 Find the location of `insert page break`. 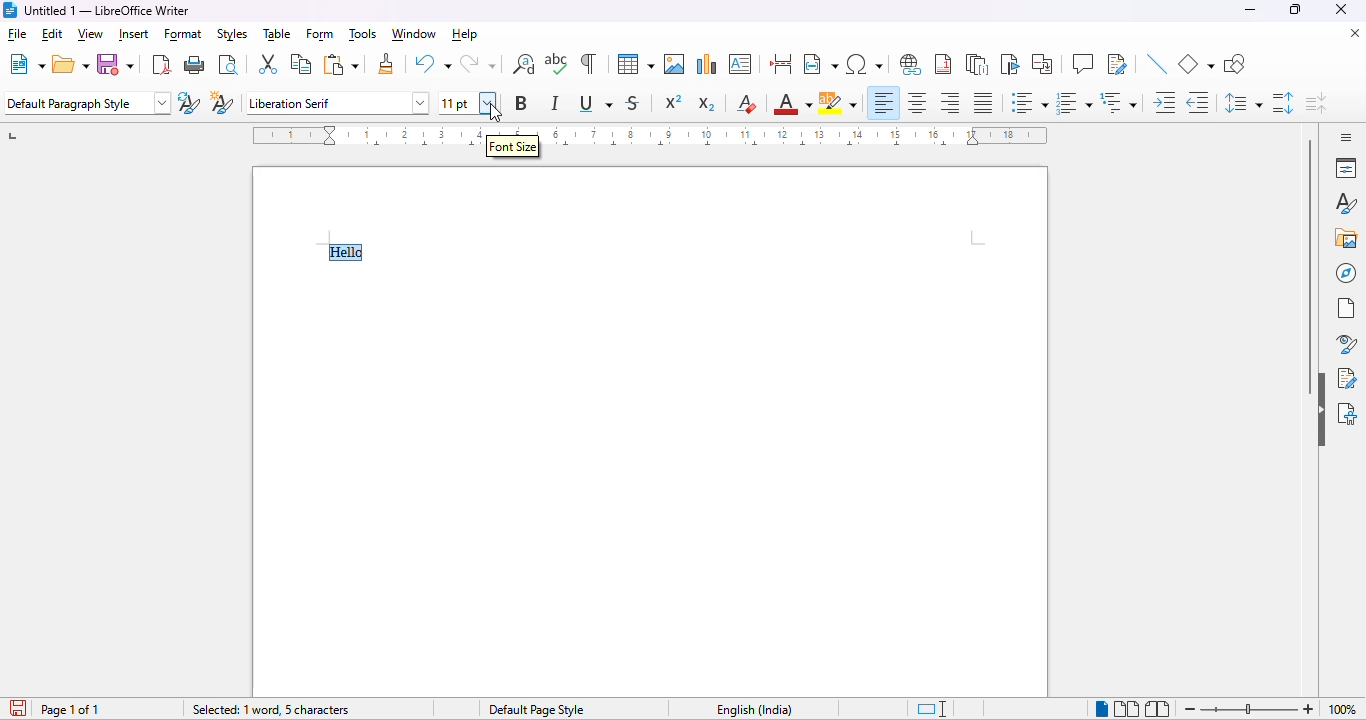

insert page break is located at coordinates (782, 64).